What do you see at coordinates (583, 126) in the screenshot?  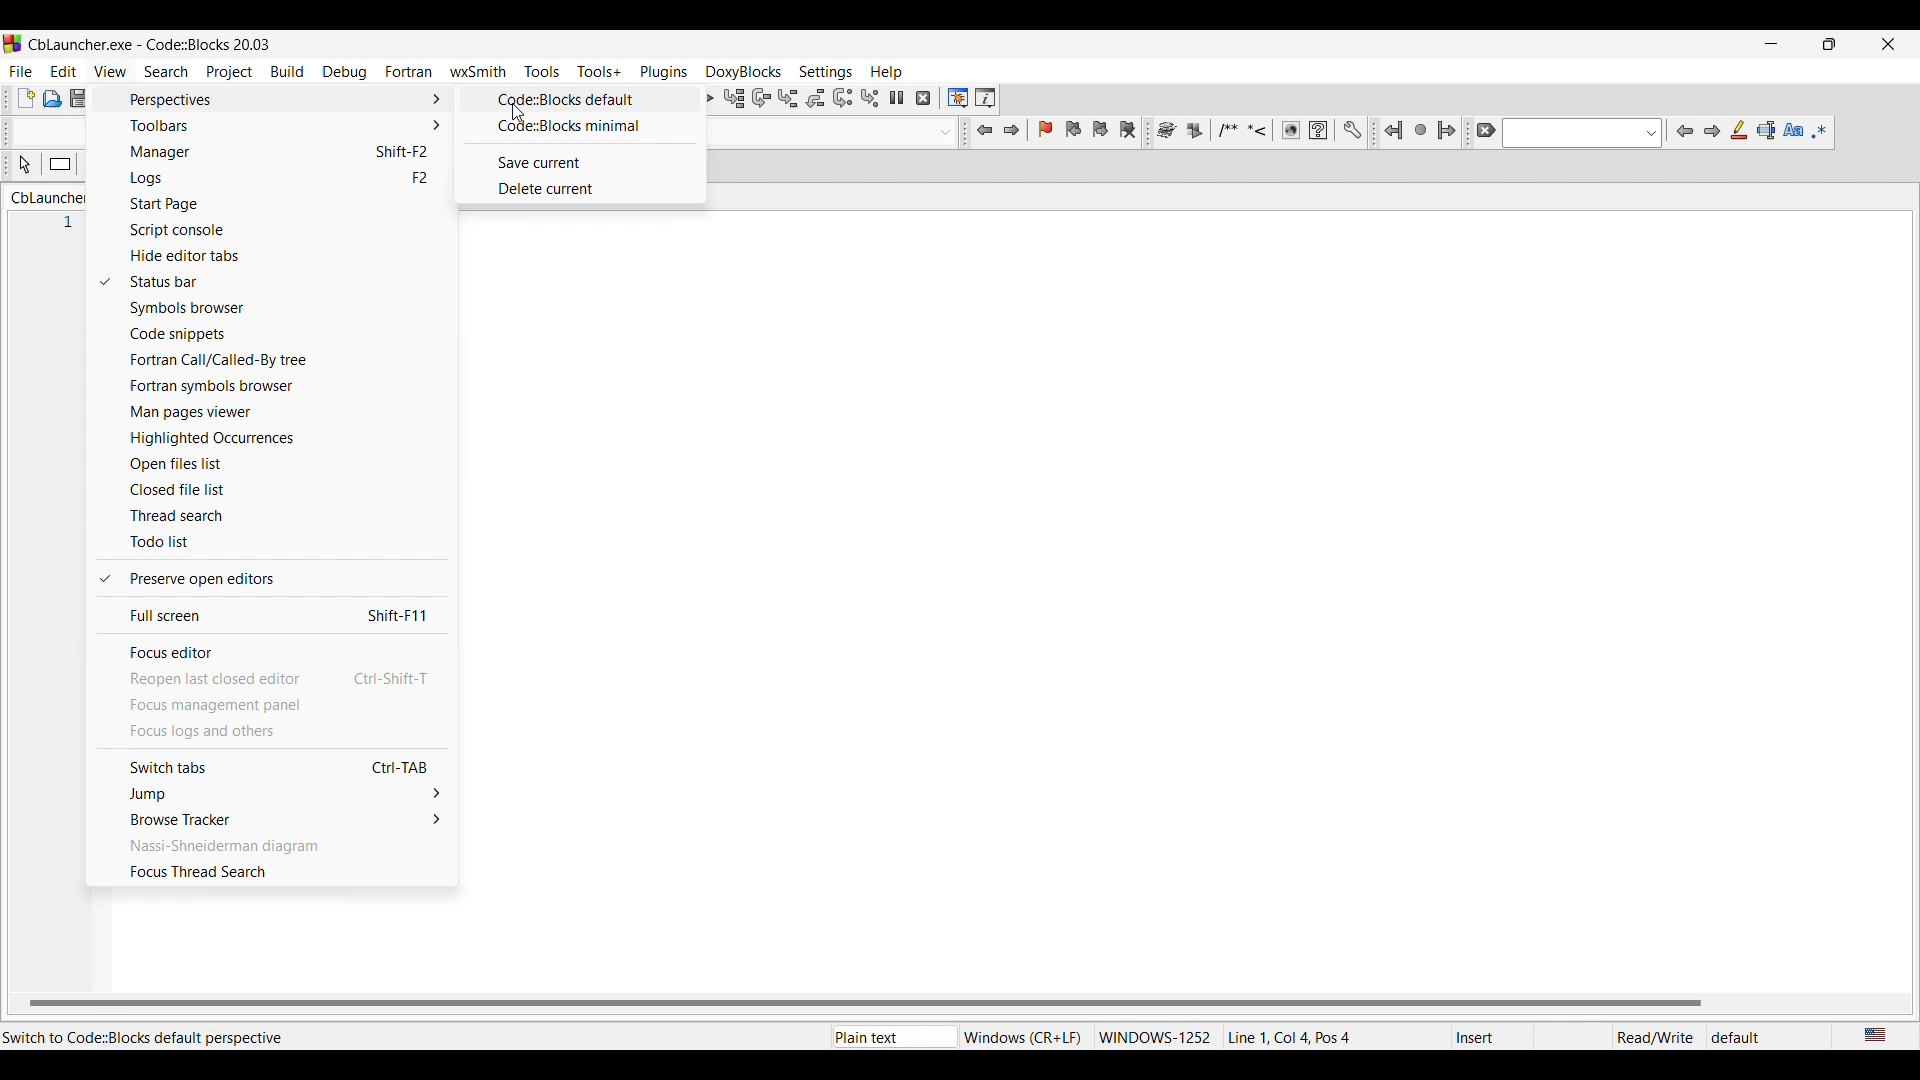 I see `Code::Blocks minimal` at bounding box center [583, 126].